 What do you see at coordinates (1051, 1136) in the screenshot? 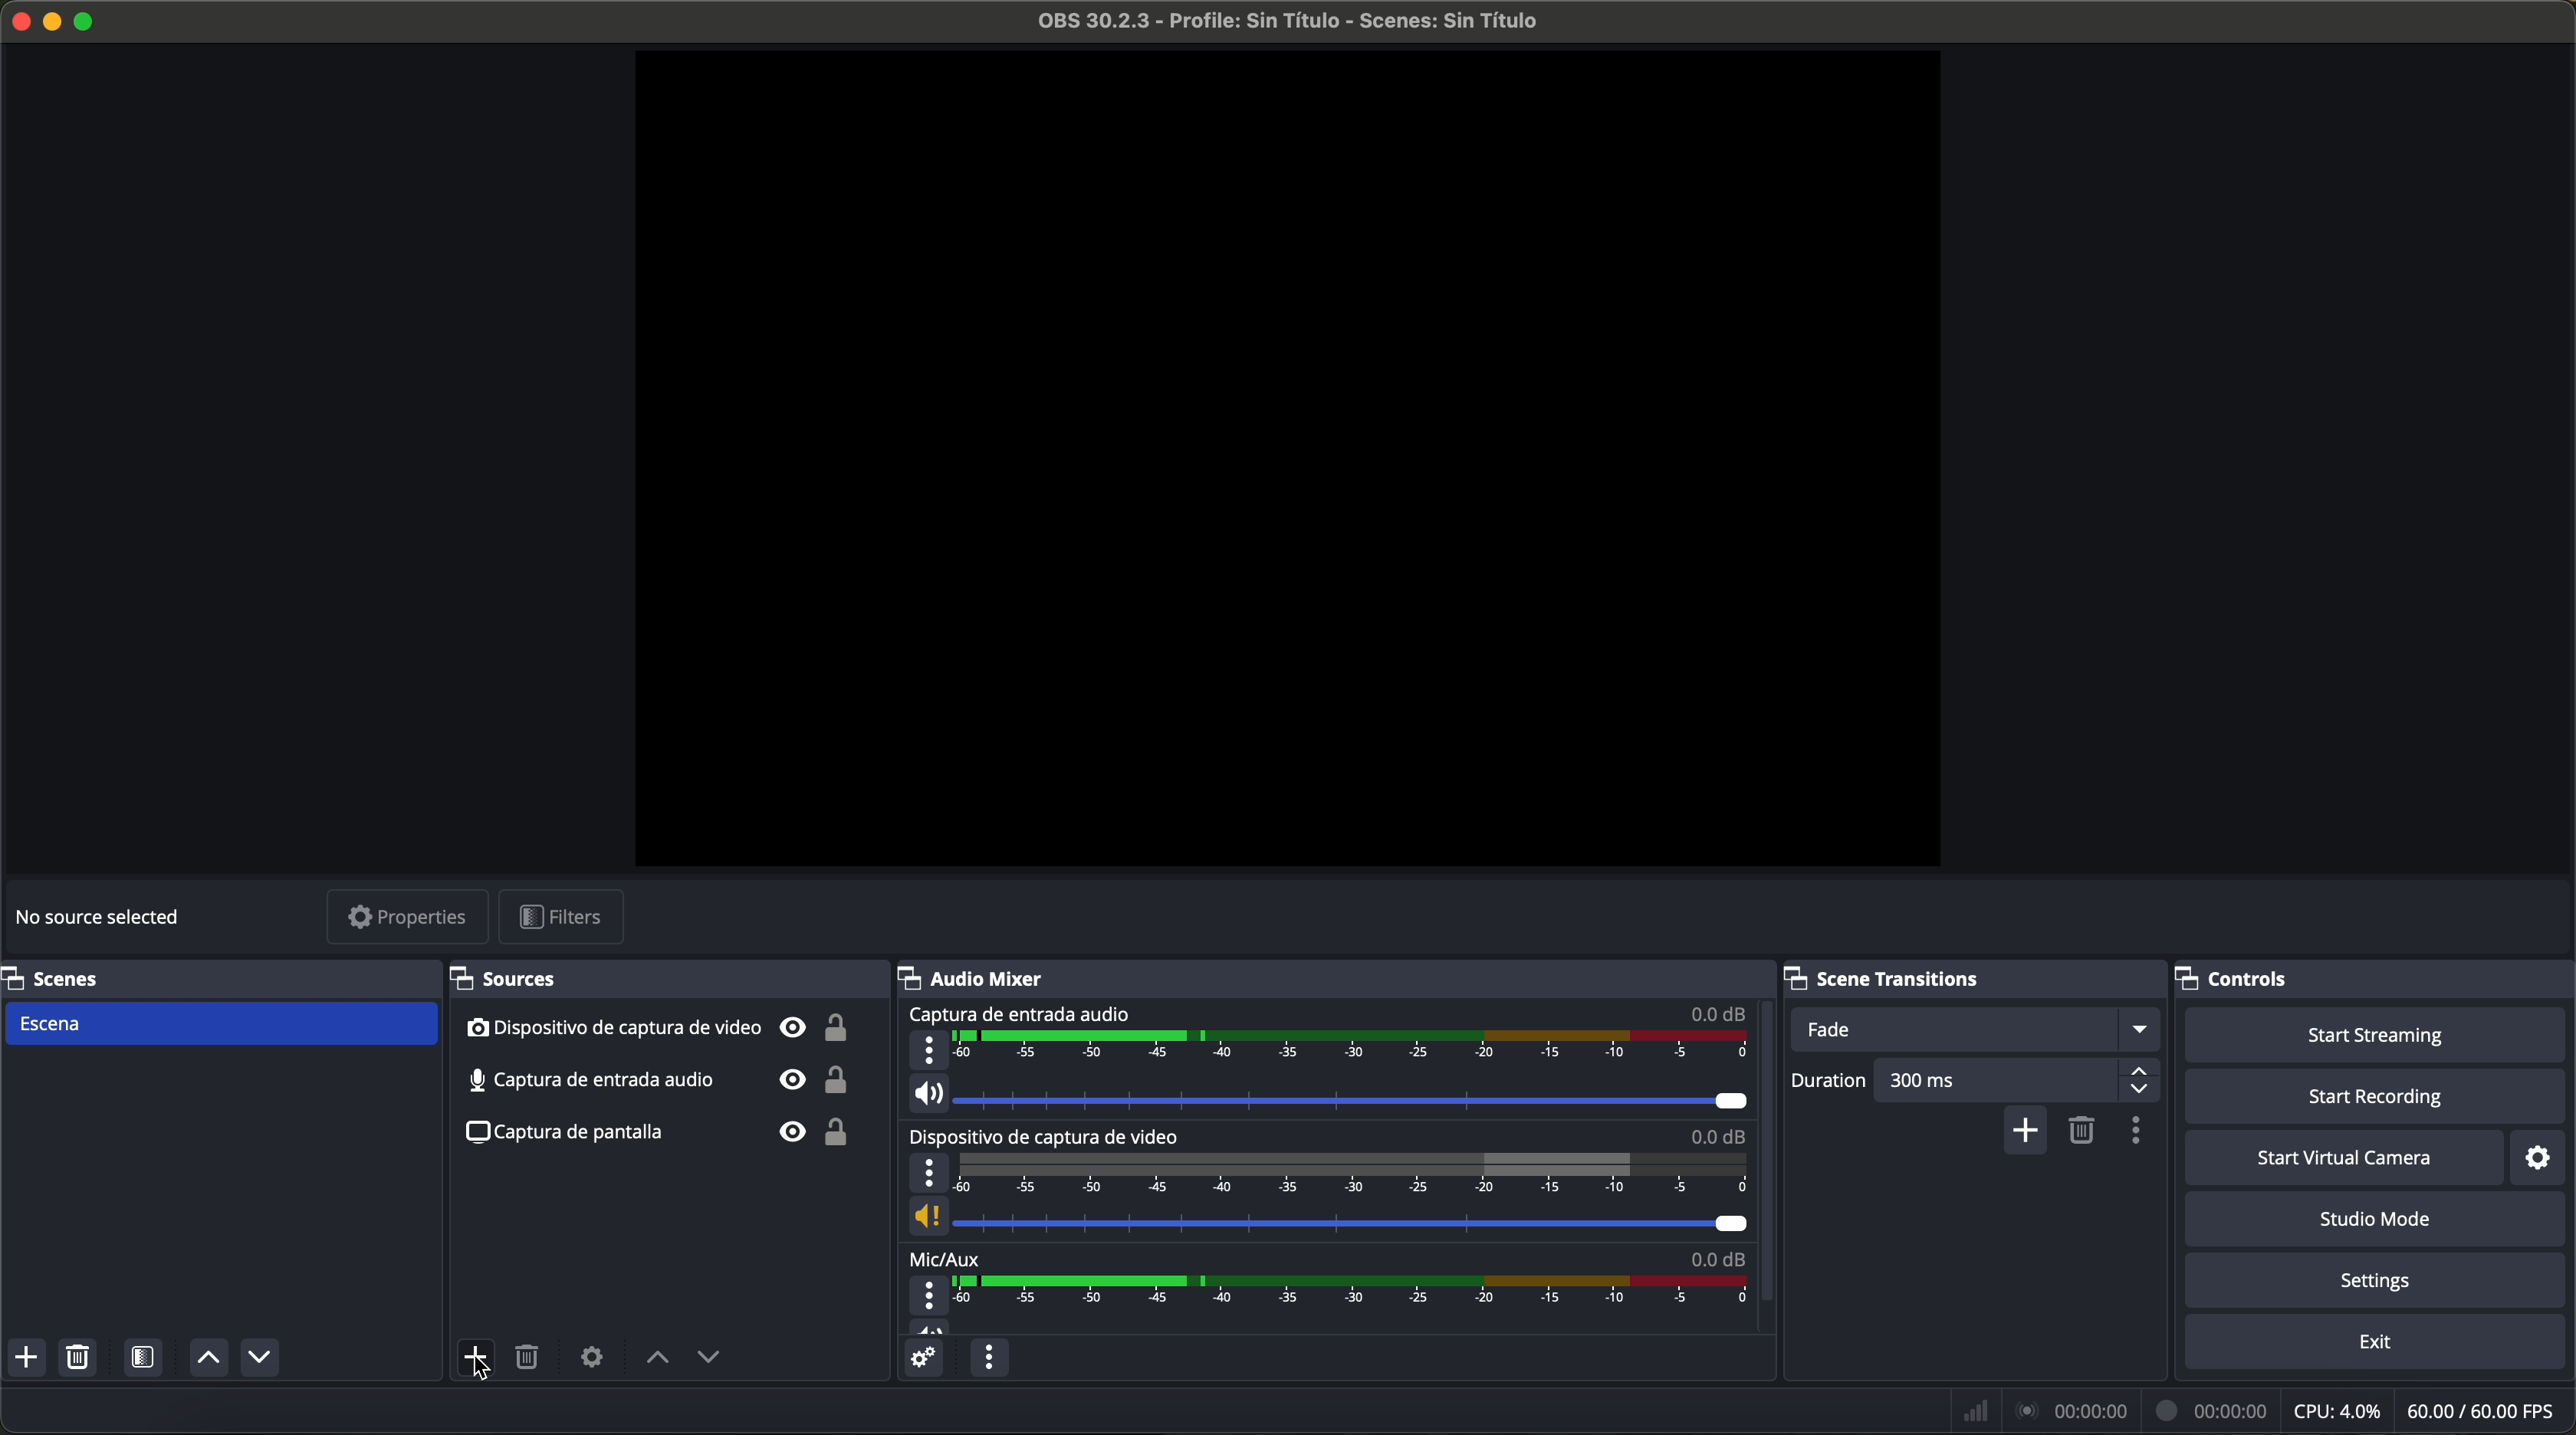
I see `video capture device` at bounding box center [1051, 1136].